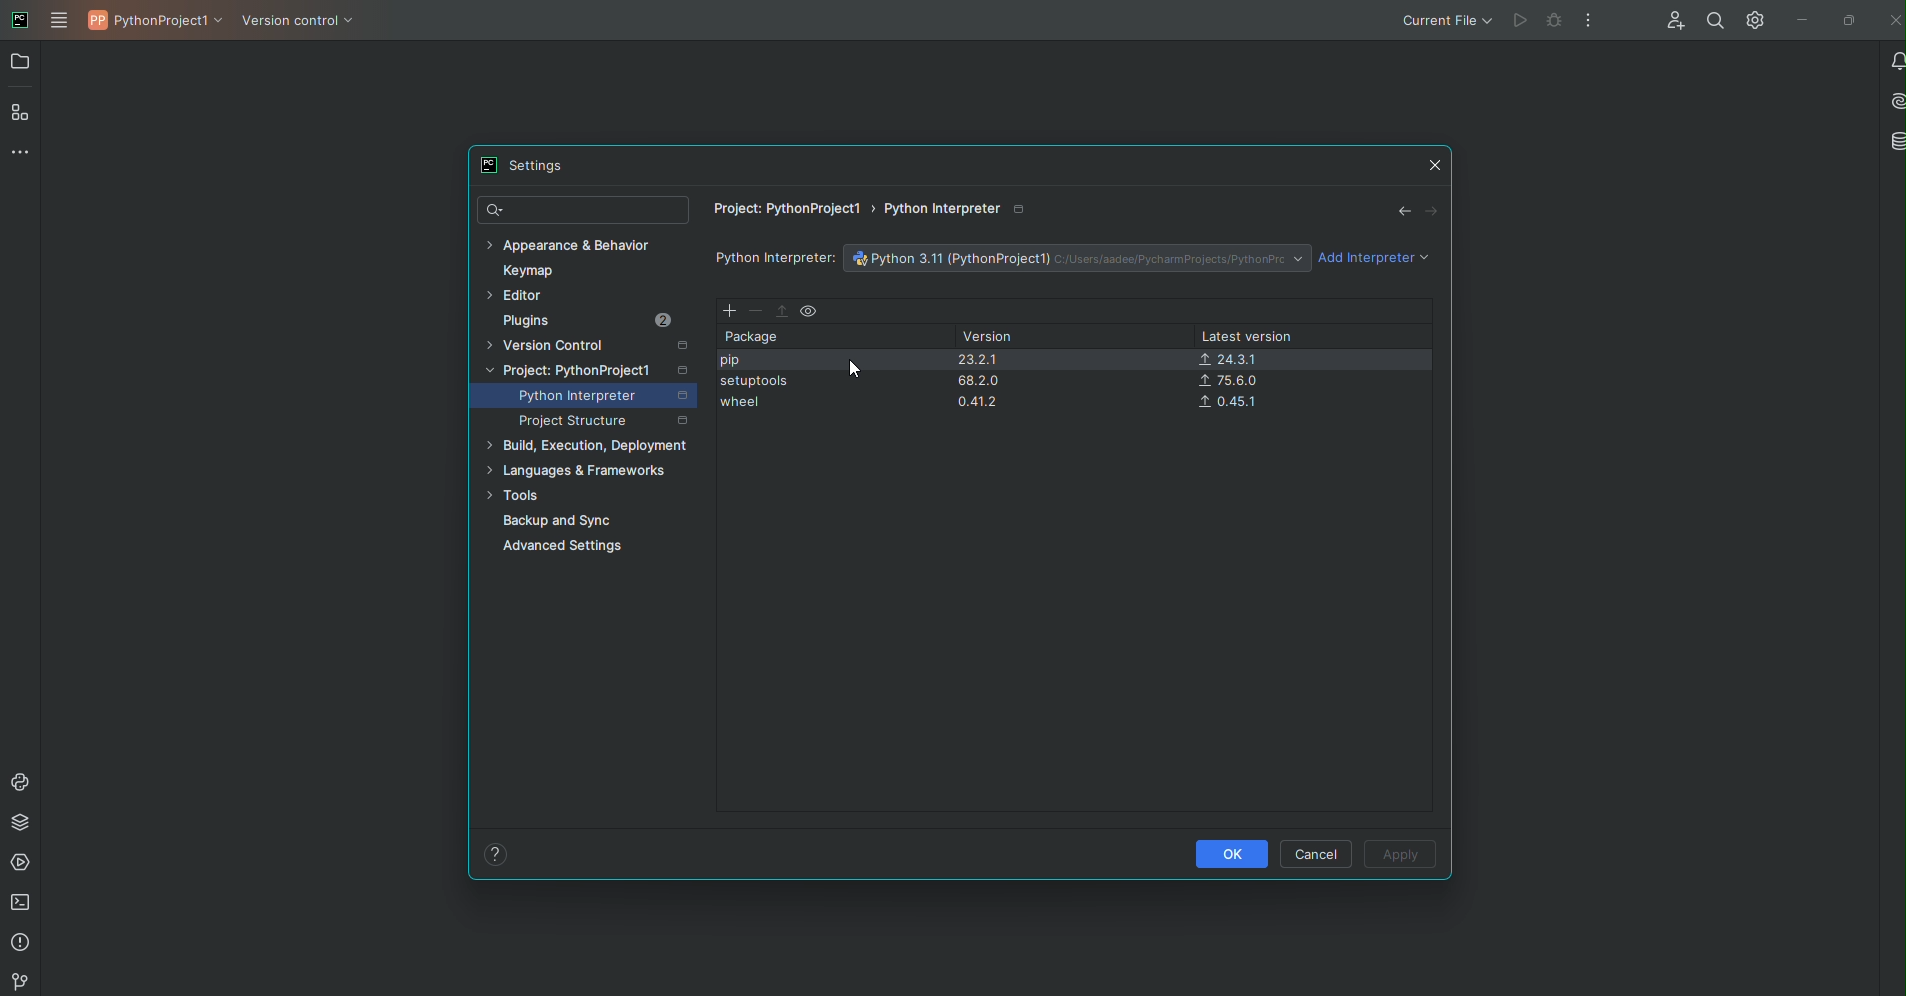  Describe the element at coordinates (591, 368) in the screenshot. I see `Project` at that location.